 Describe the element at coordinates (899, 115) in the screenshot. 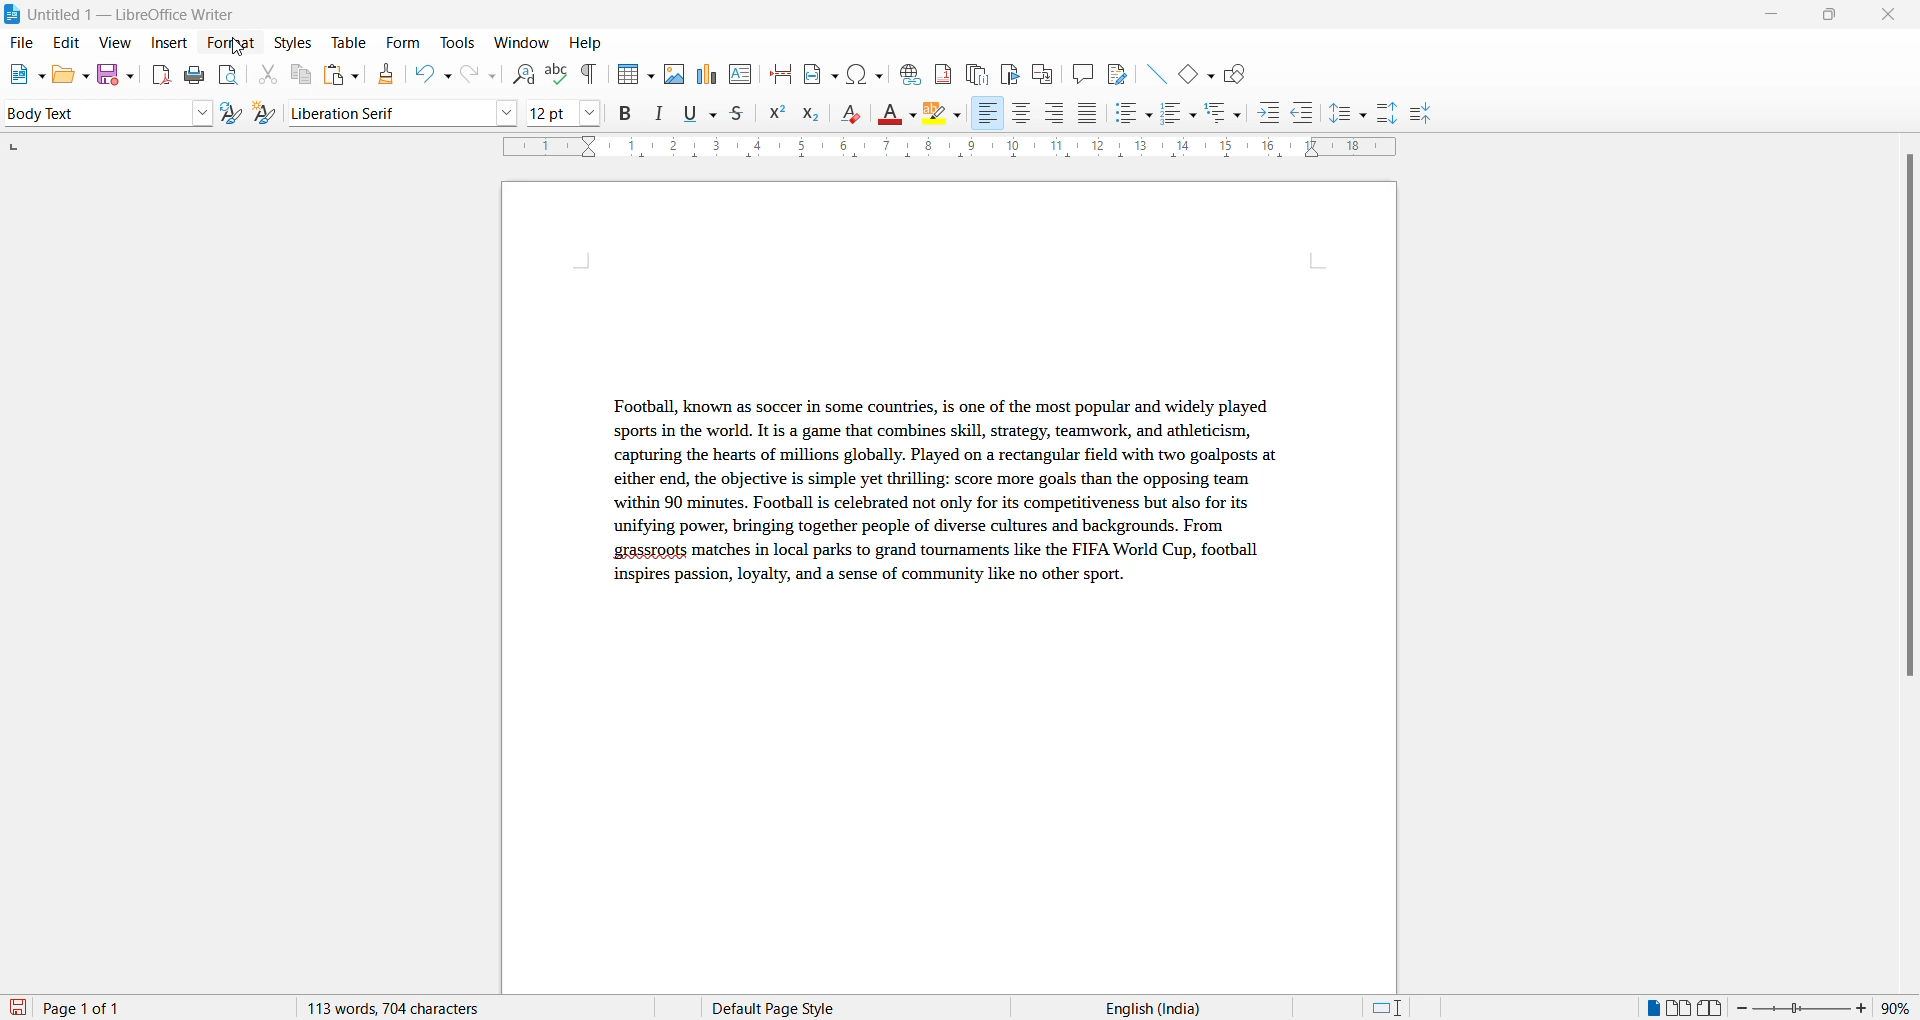

I see `font color` at that location.